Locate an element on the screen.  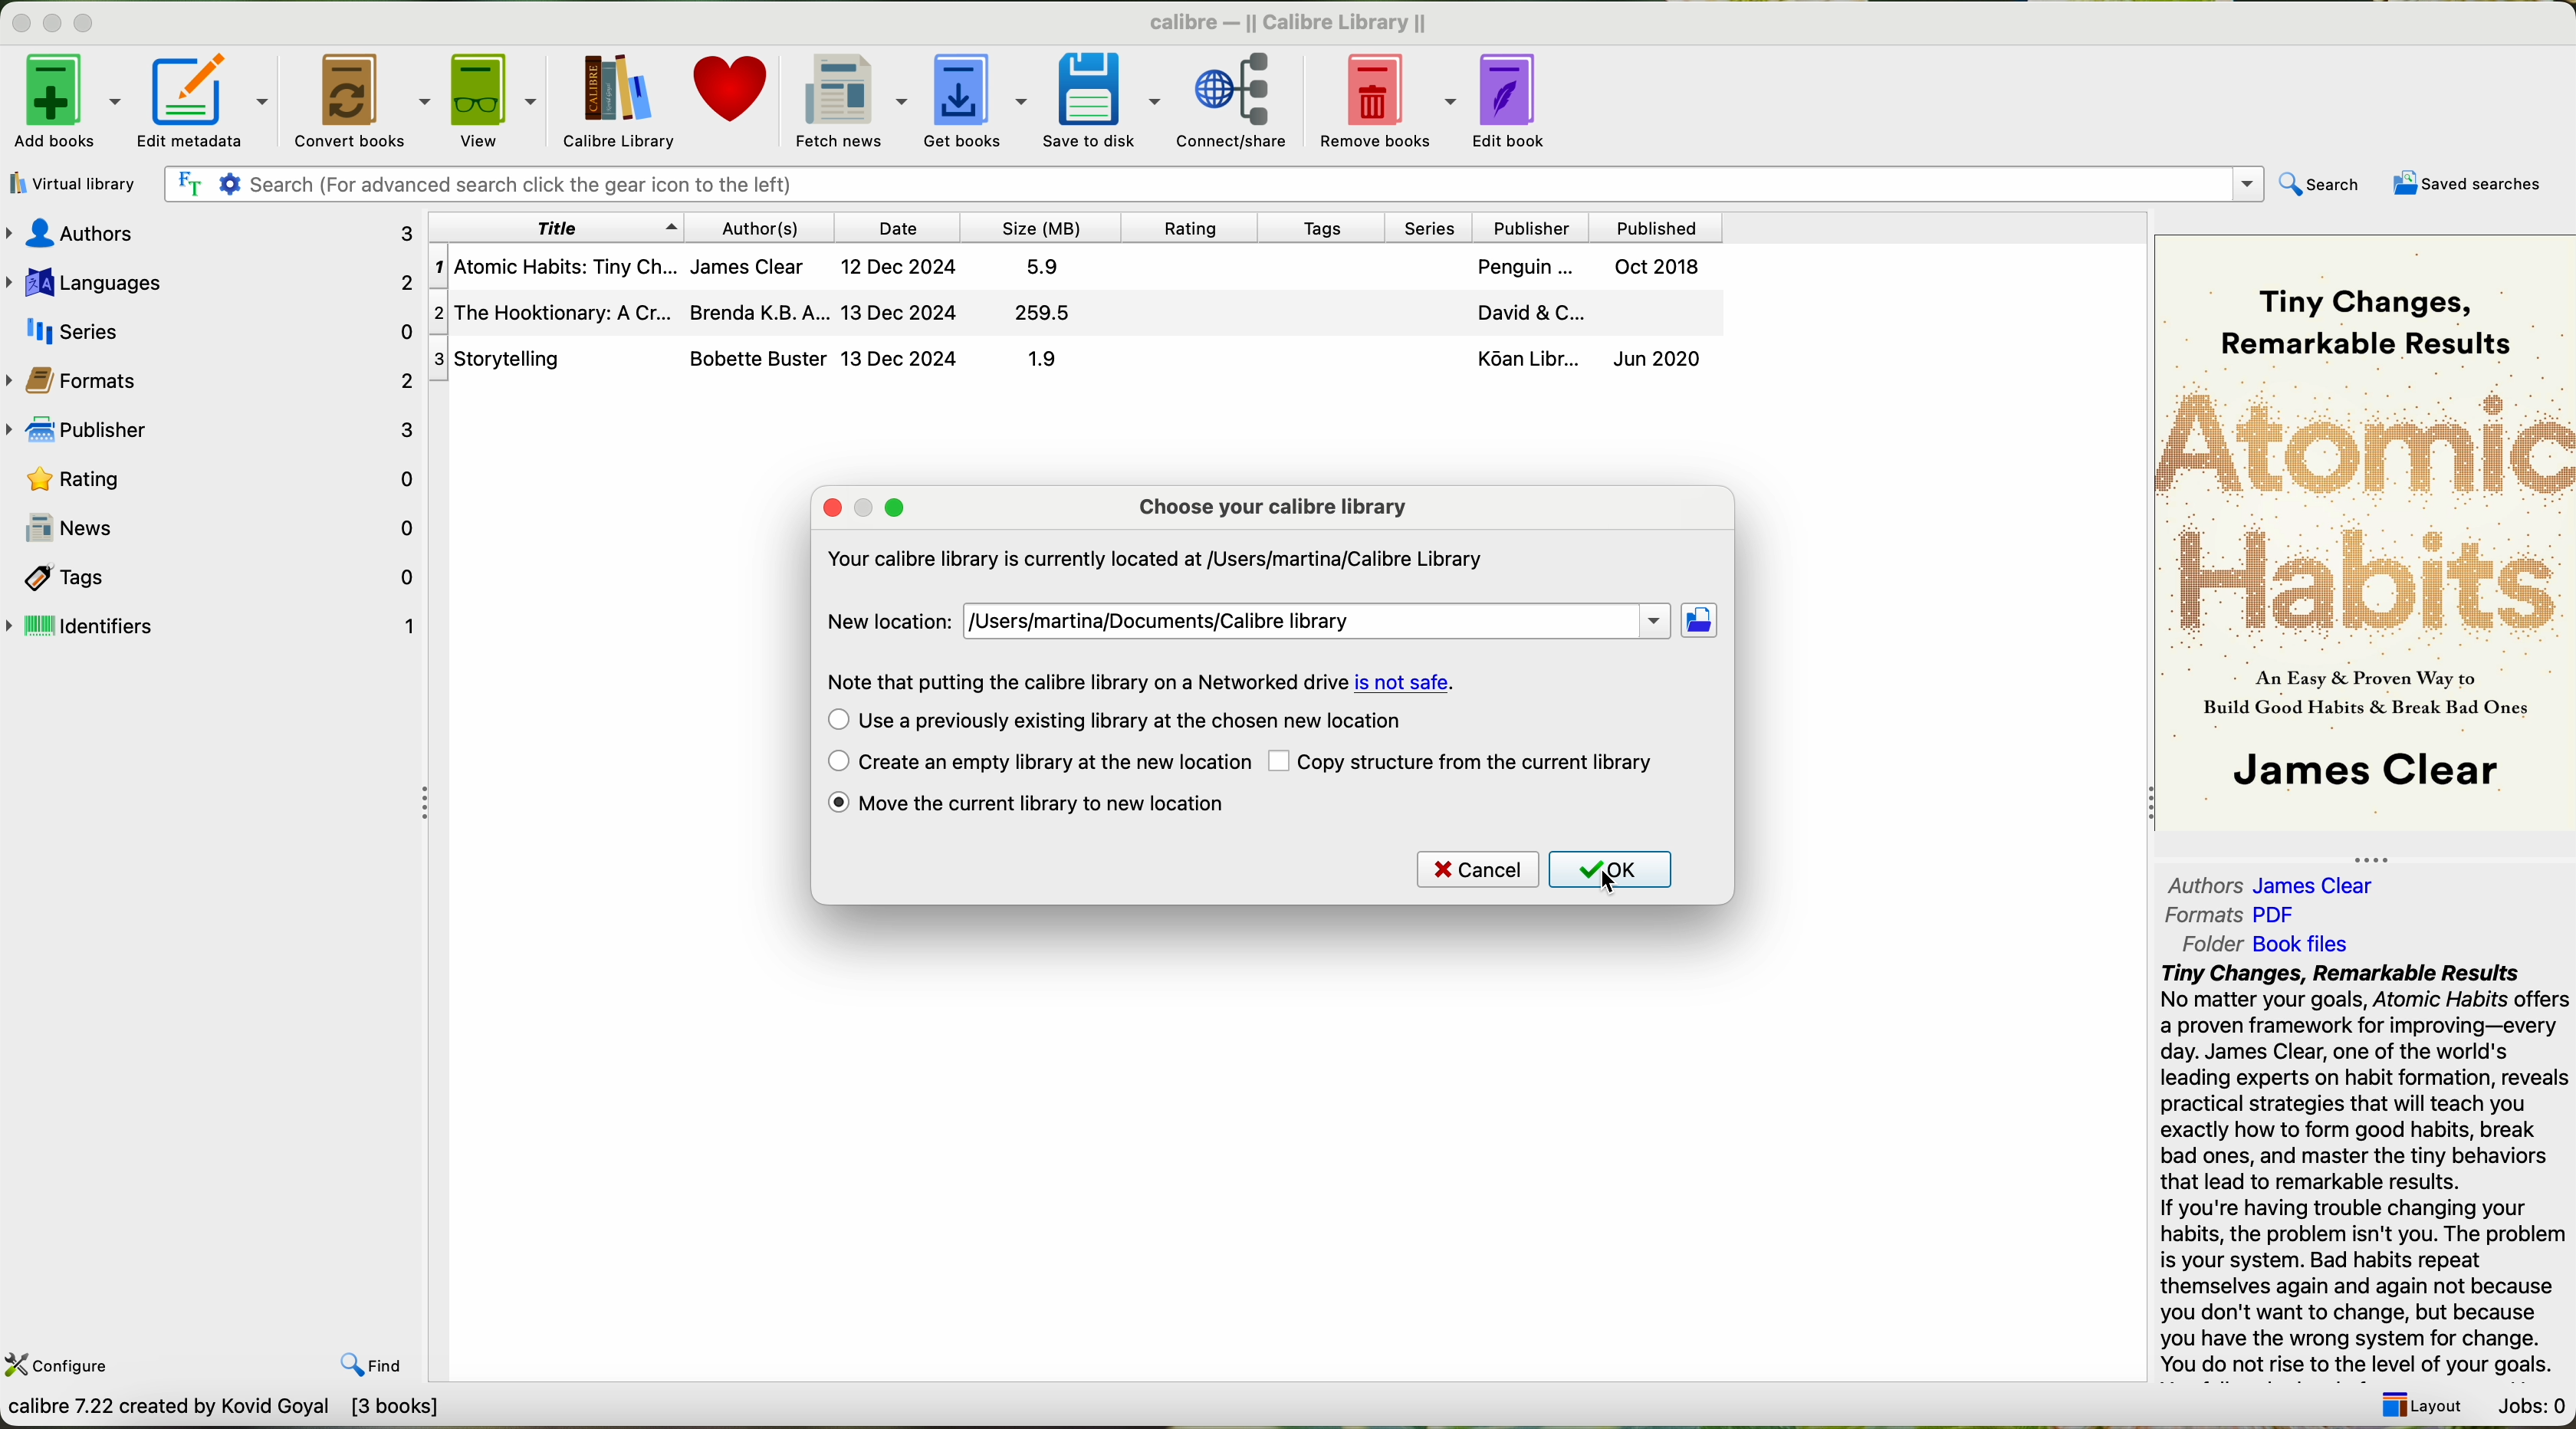
formats is located at coordinates (214, 380).